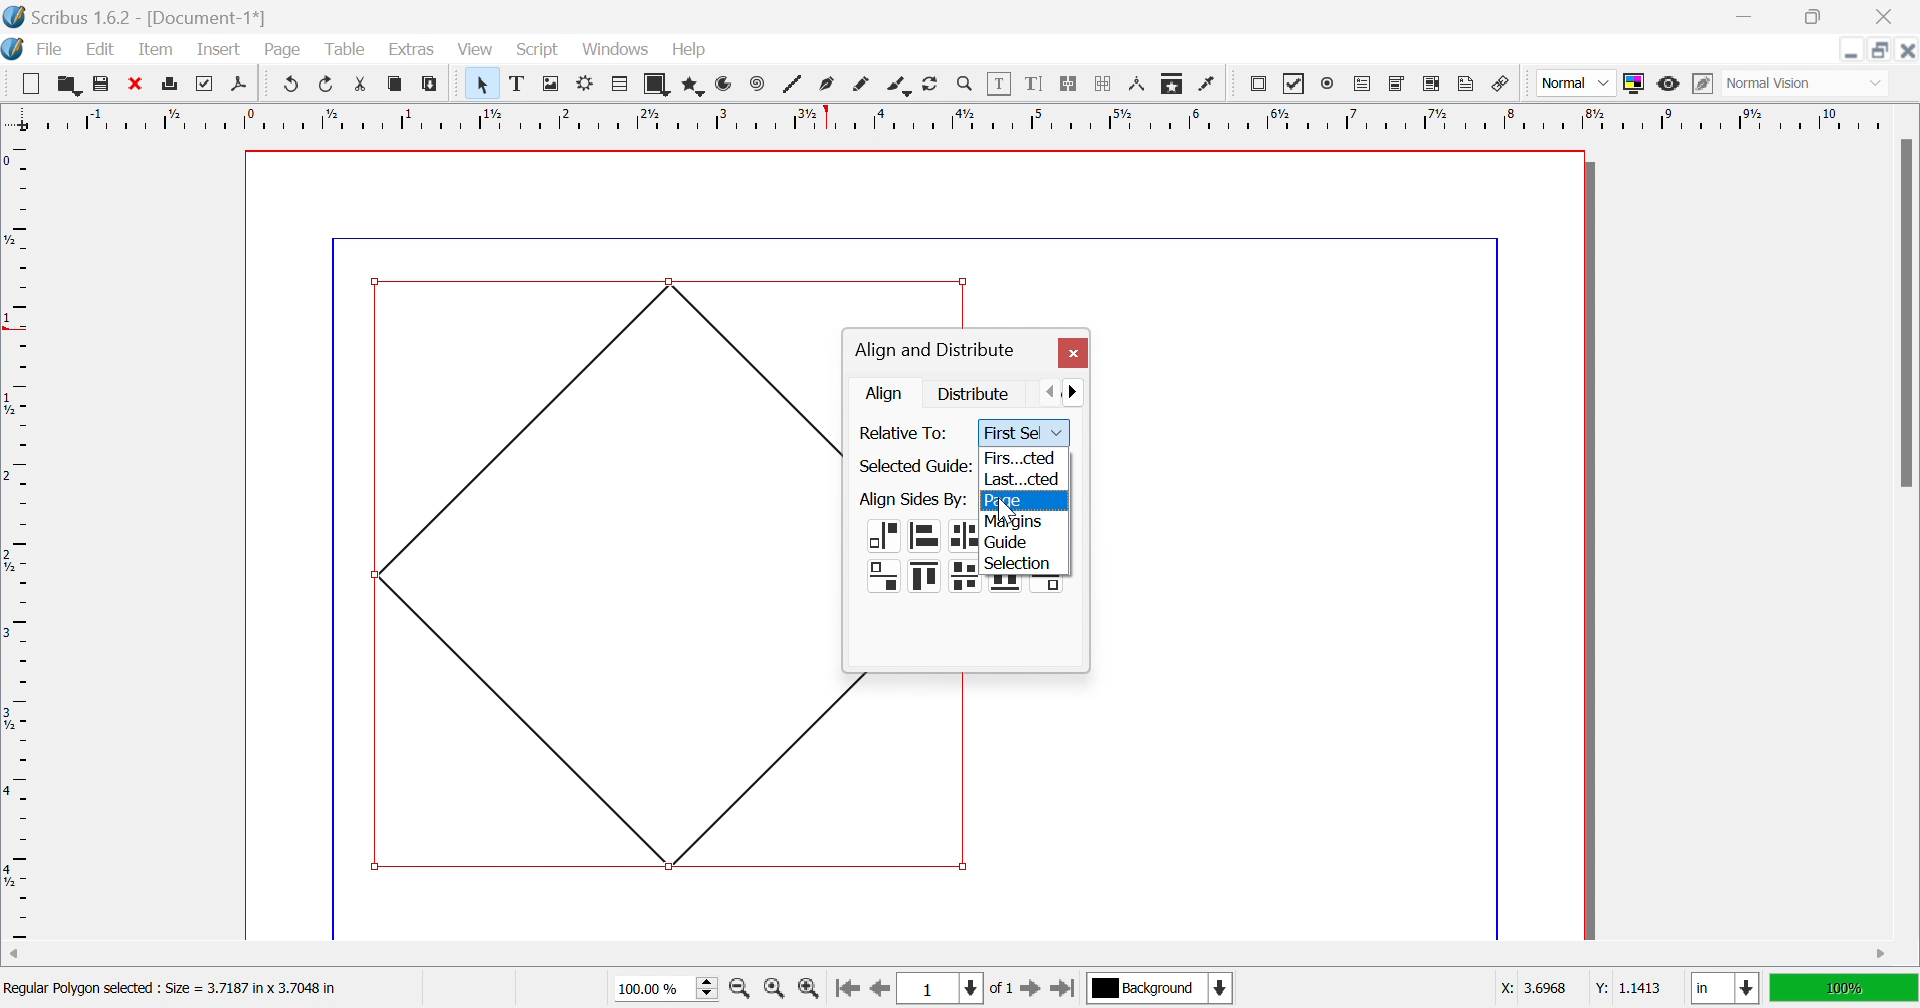 The height and width of the screenshot is (1008, 1920). Describe the element at coordinates (366, 87) in the screenshot. I see `Cut` at that location.